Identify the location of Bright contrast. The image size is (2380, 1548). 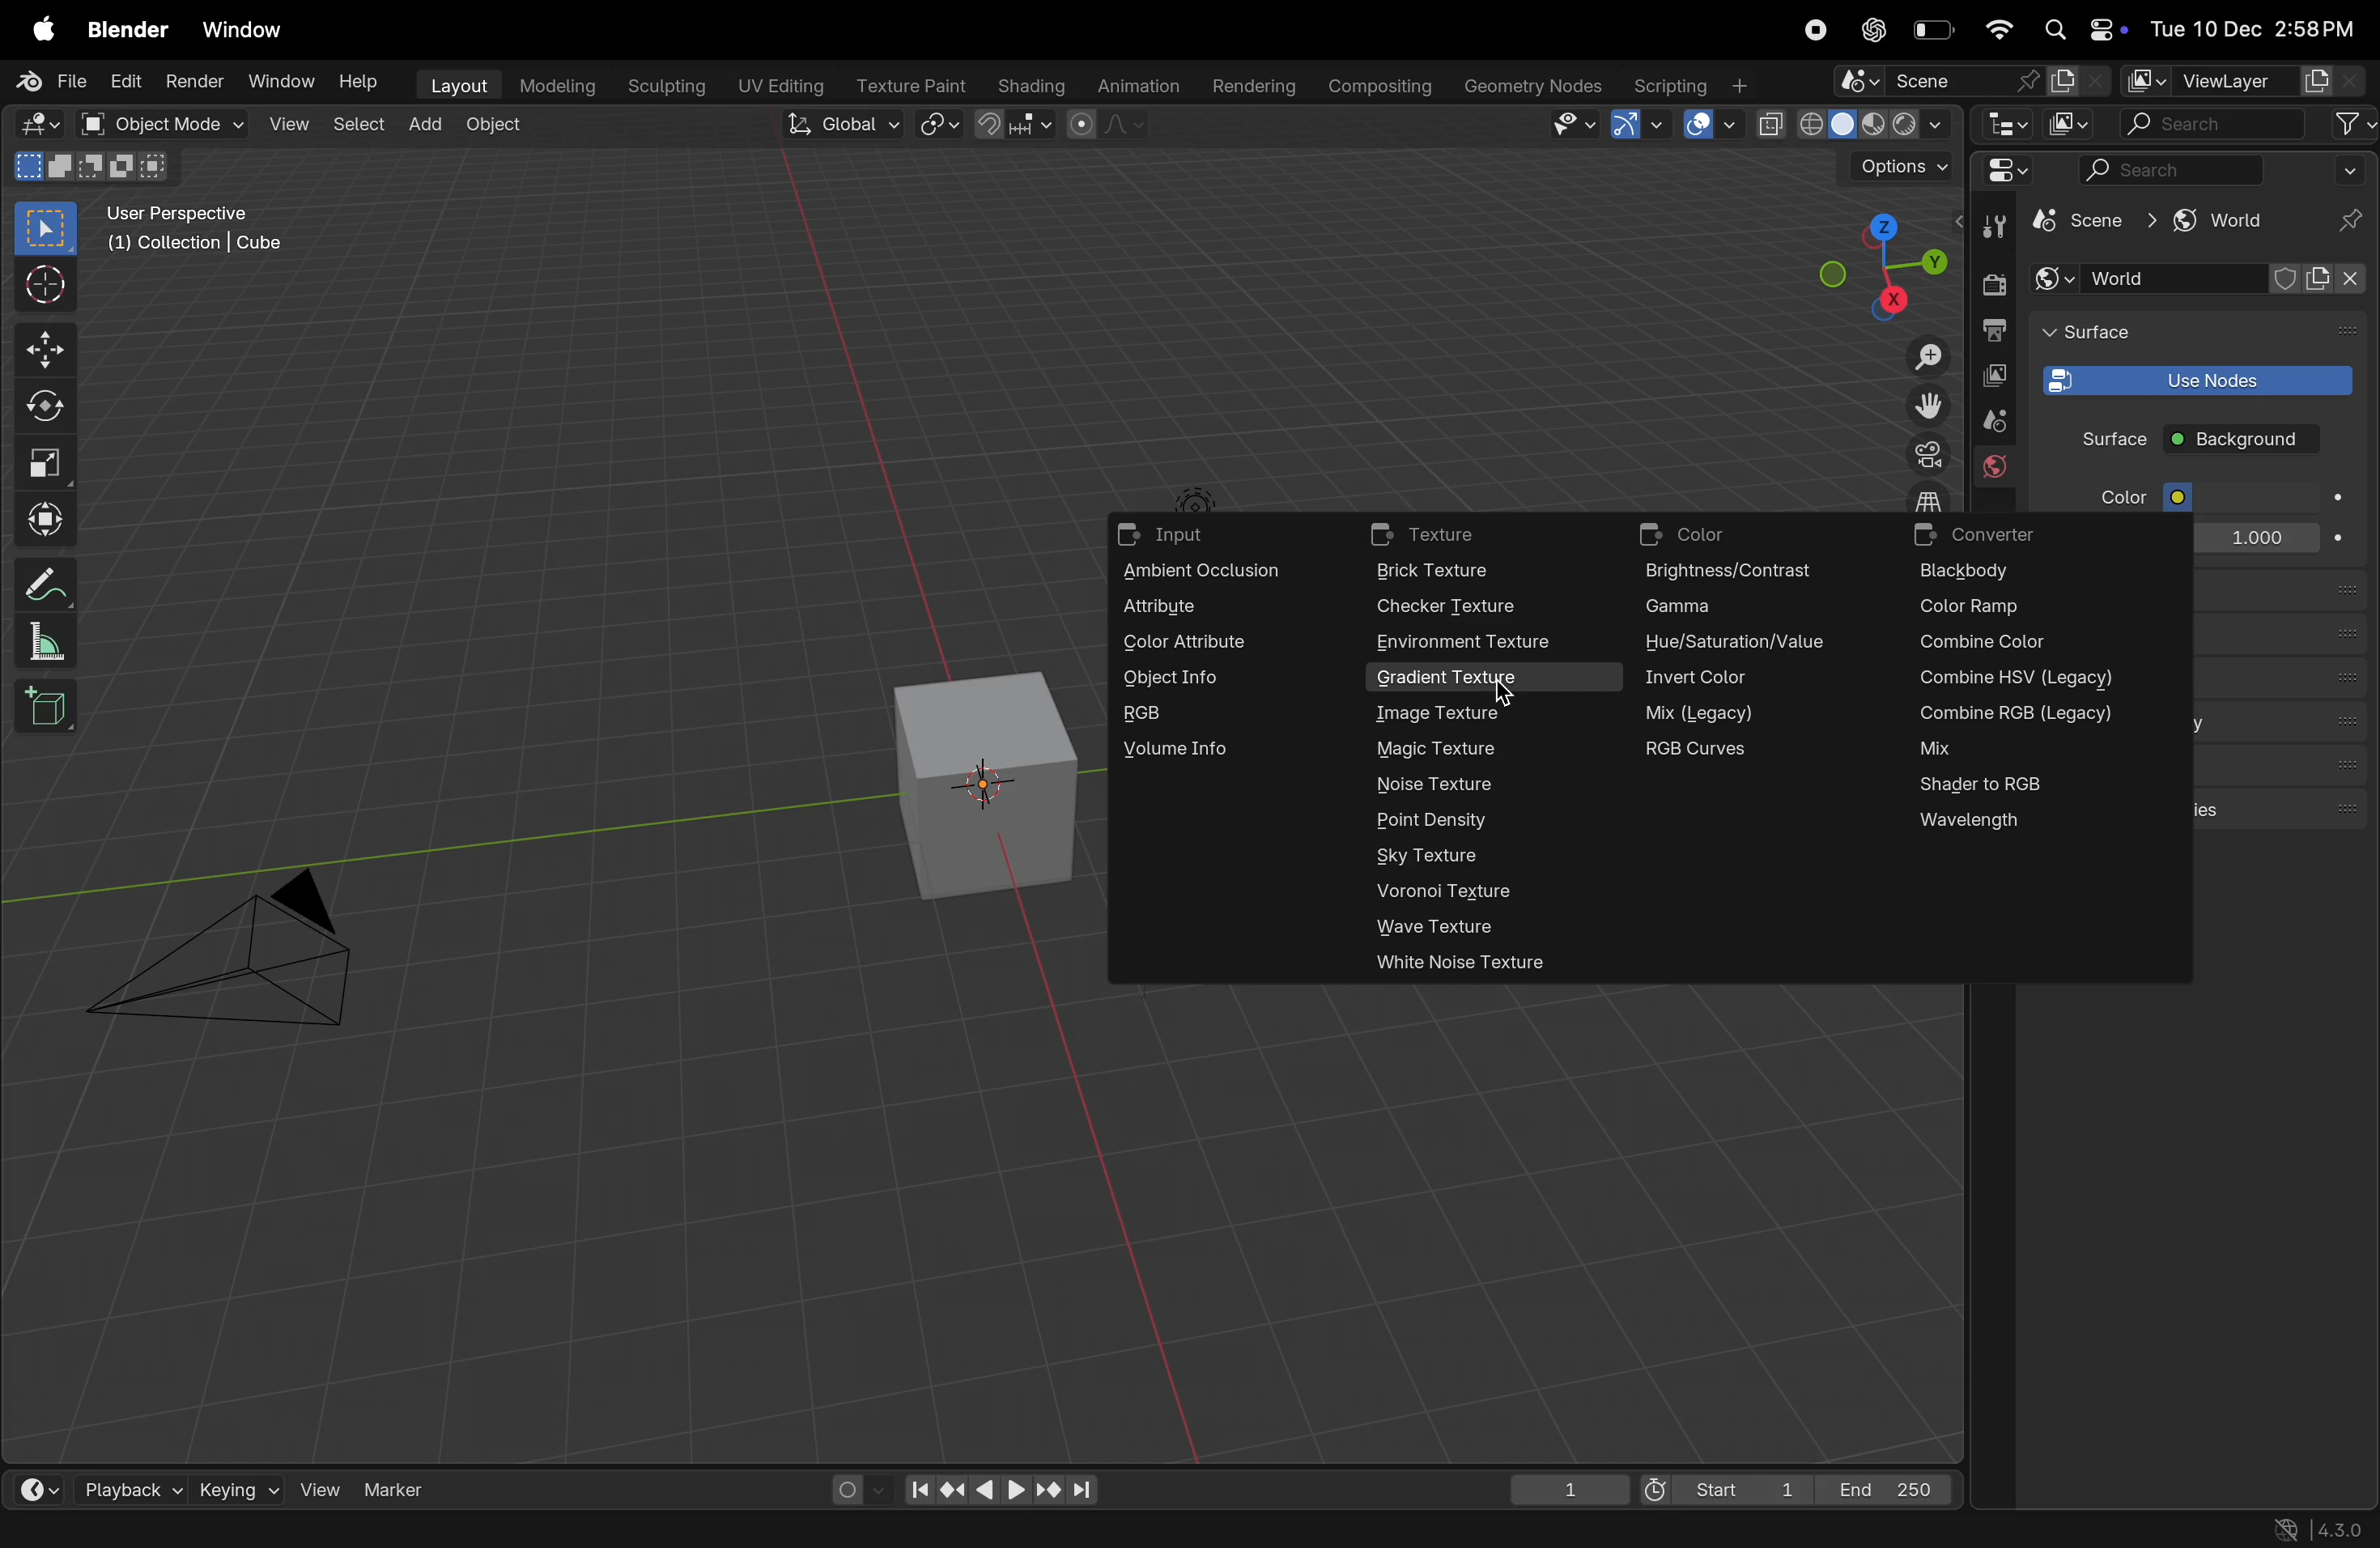
(1739, 573).